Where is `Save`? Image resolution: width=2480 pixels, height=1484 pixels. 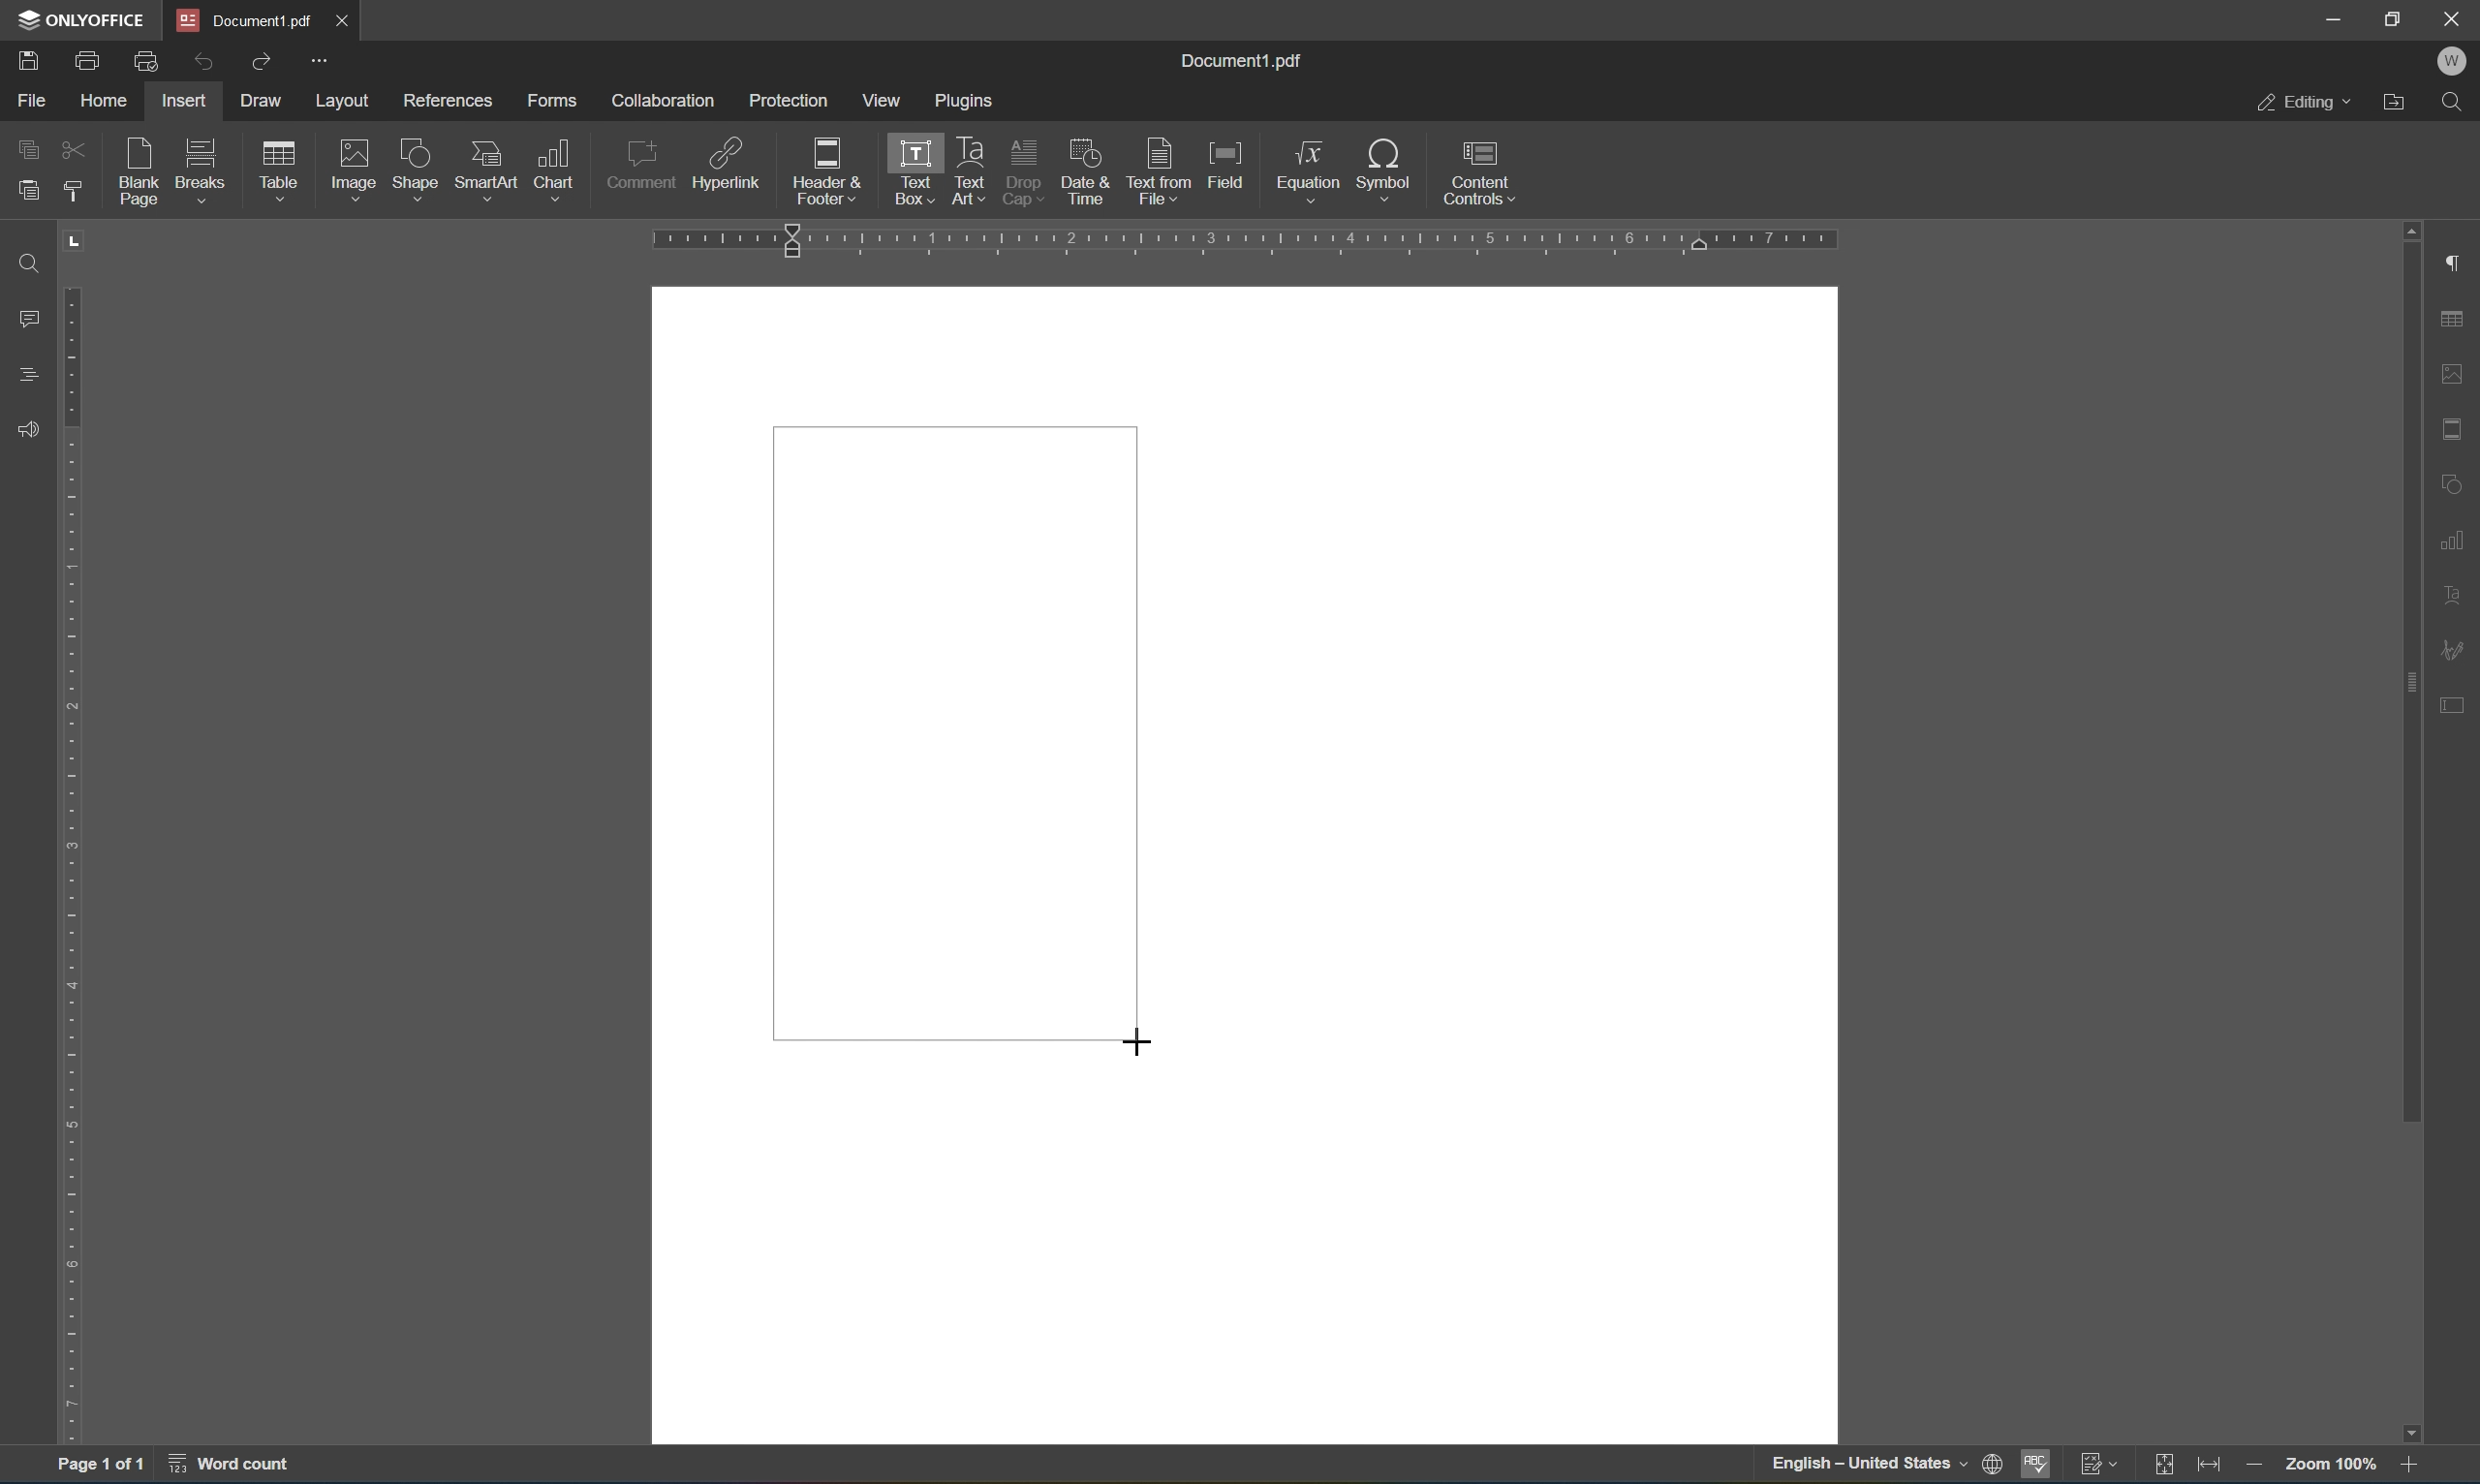
Save is located at coordinates (30, 61).